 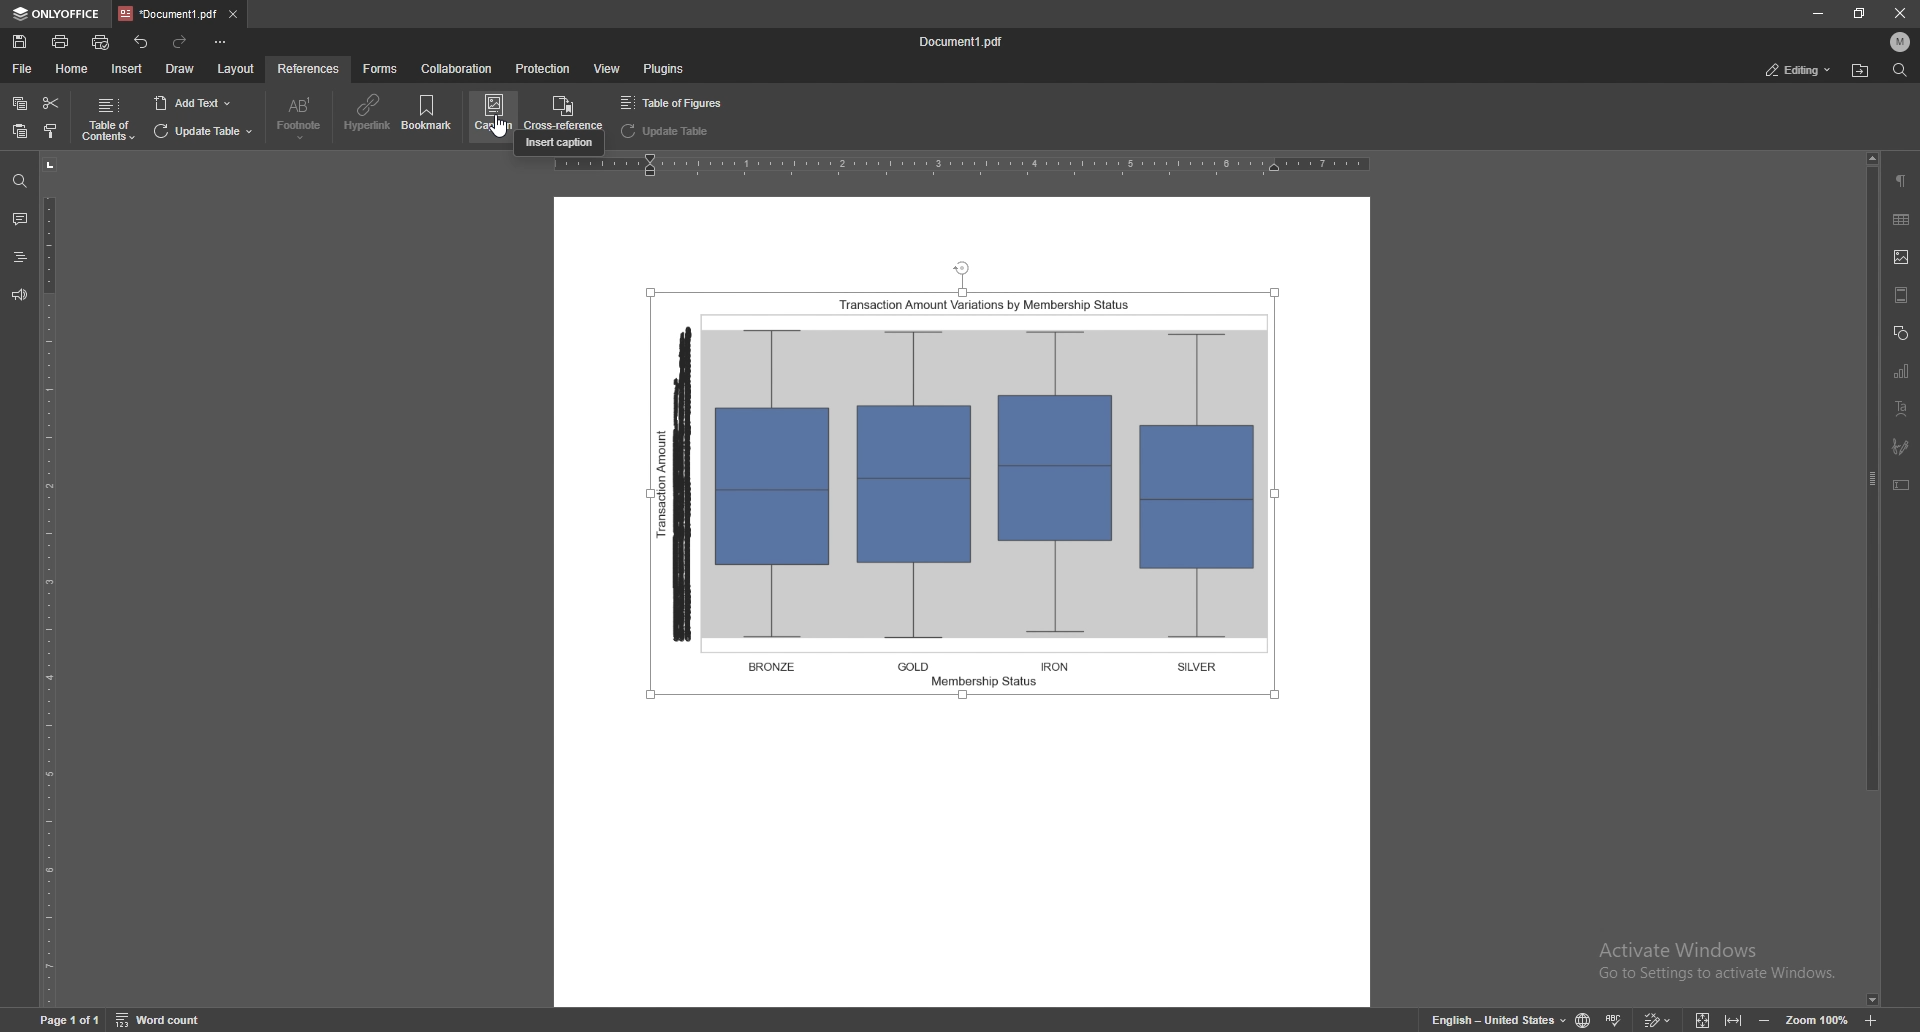 I want to click on references, so click(x=308, y=68).